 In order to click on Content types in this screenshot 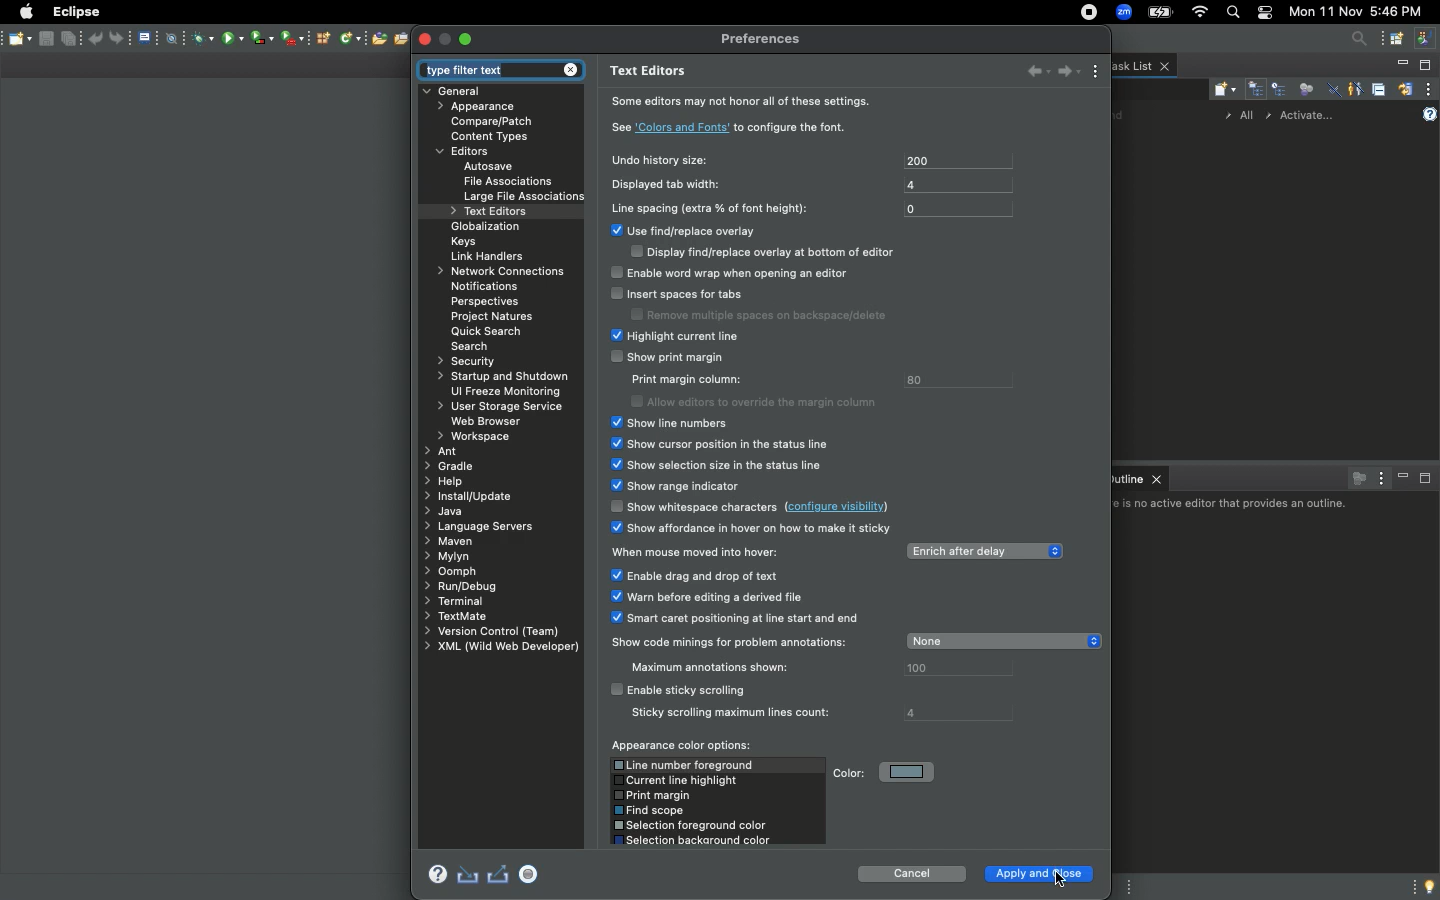, I will do `click(496, 137)`.